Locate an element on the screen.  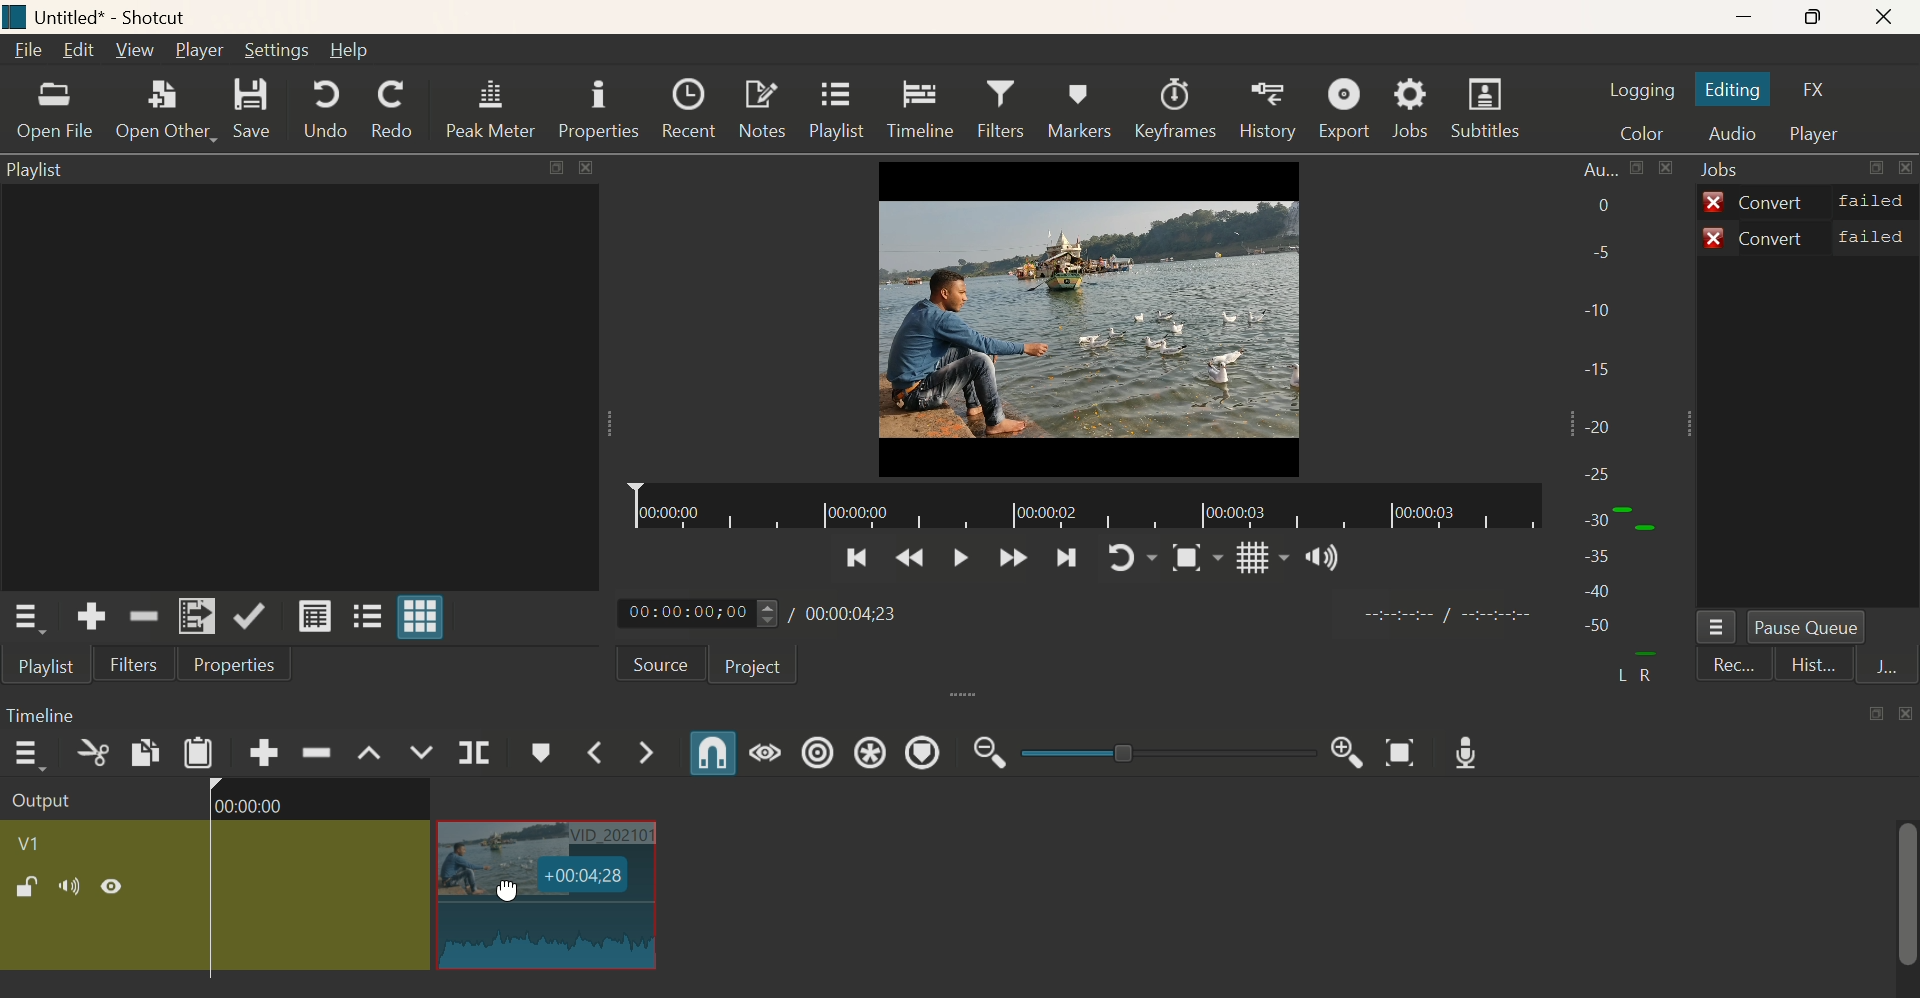
Playlist is located at coordinates (835, 110).